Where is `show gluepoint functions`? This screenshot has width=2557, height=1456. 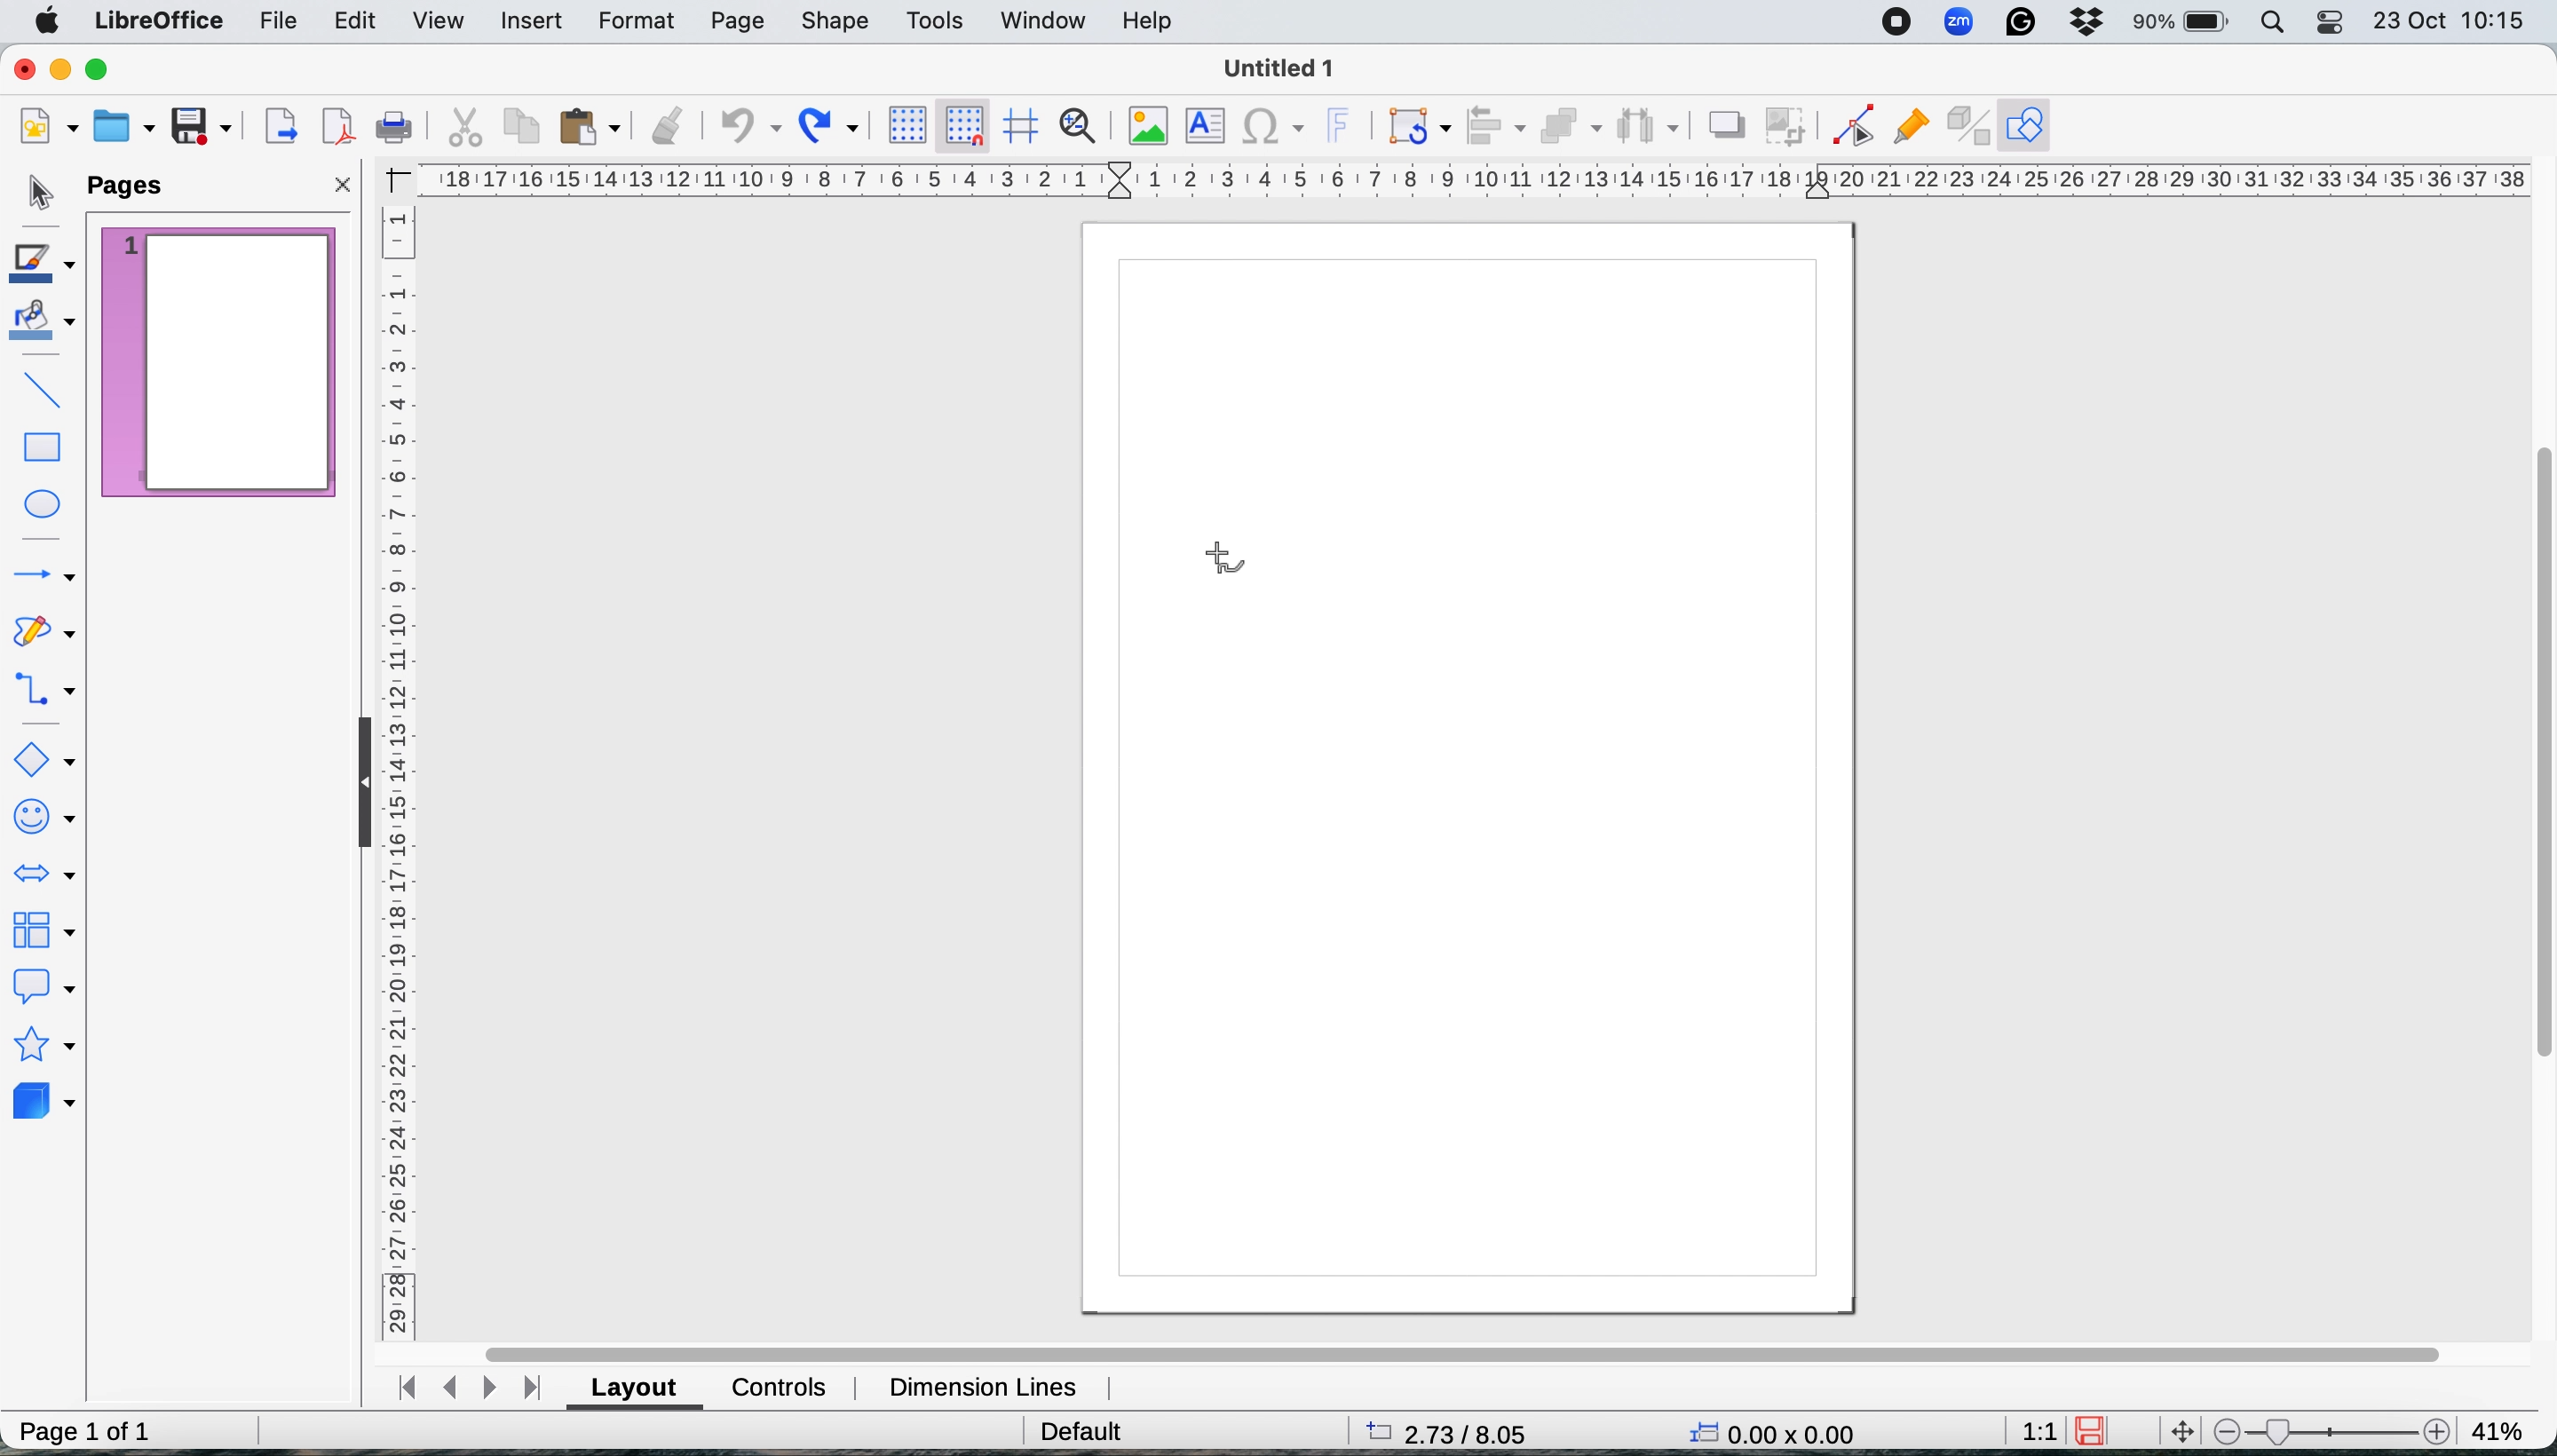 show gluepoint functions is located at coordinates (1910, 124).